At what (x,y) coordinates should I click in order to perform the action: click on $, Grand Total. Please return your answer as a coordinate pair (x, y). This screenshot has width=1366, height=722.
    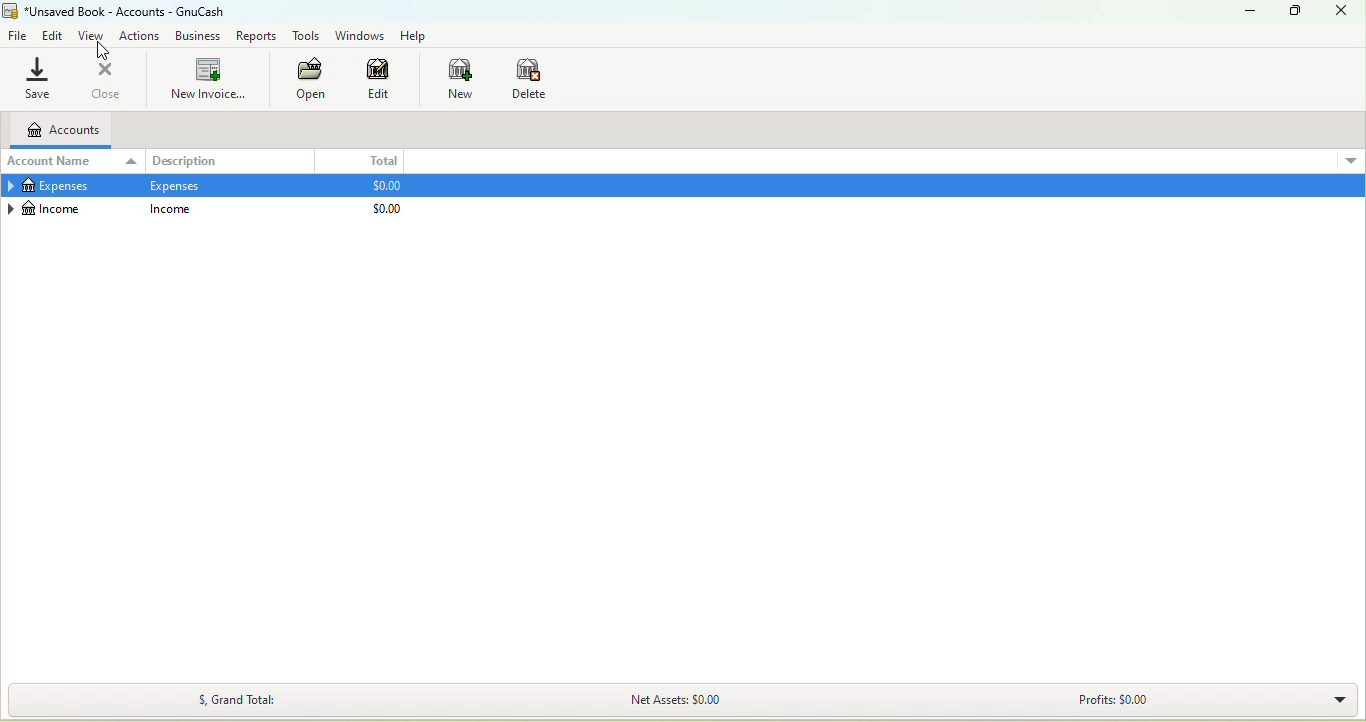
    Looking at the image, I should click on (244, 699).